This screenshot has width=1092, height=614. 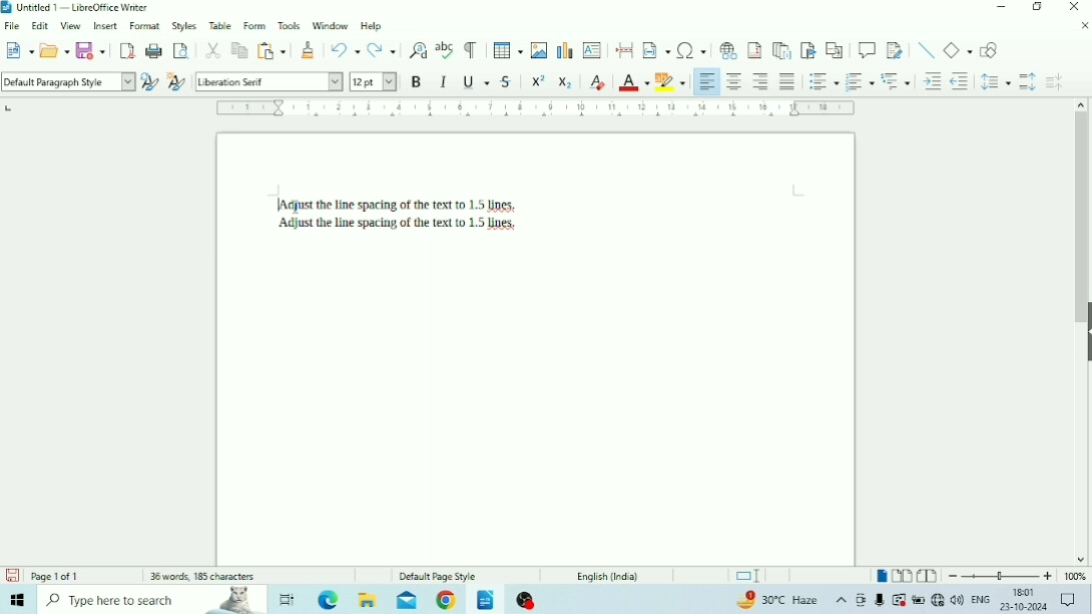 What do you see at coordinates (565, 49) in the screenshot?
I see `Insert Chart` at bounding box center [565, 49].